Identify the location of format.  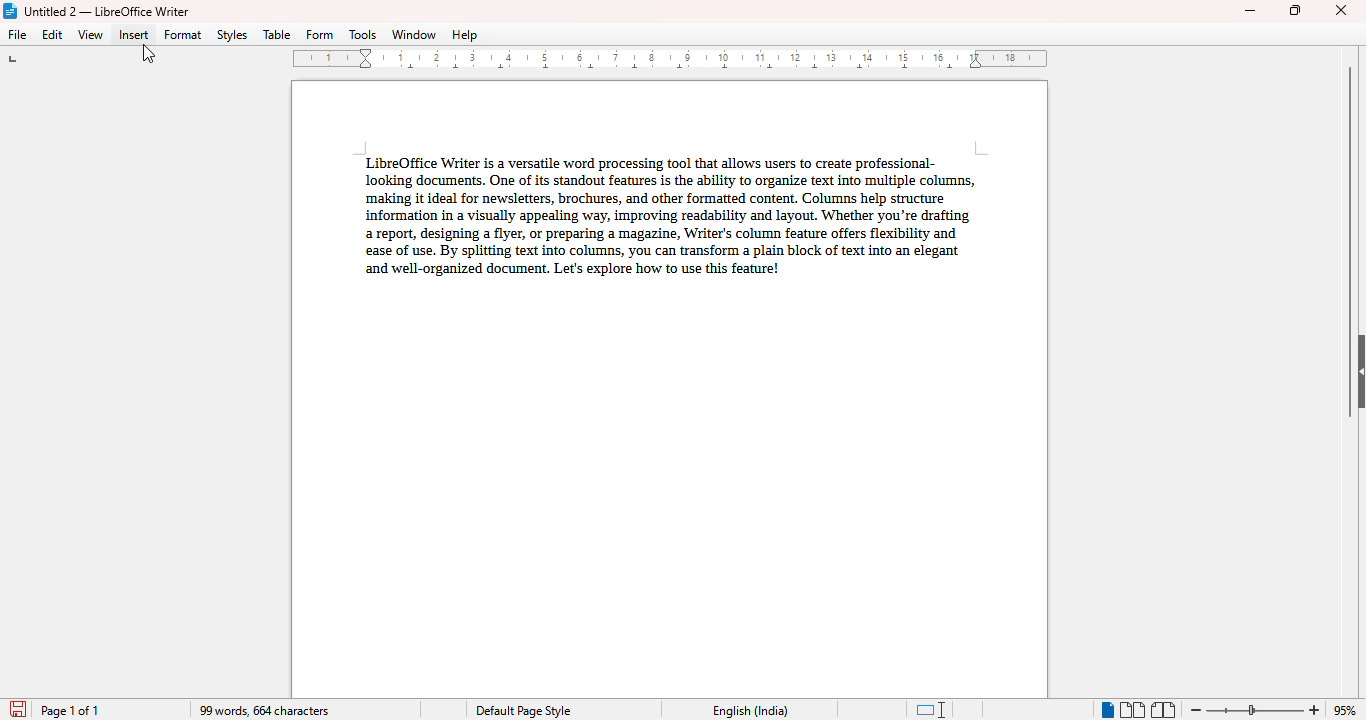
(183, 34).